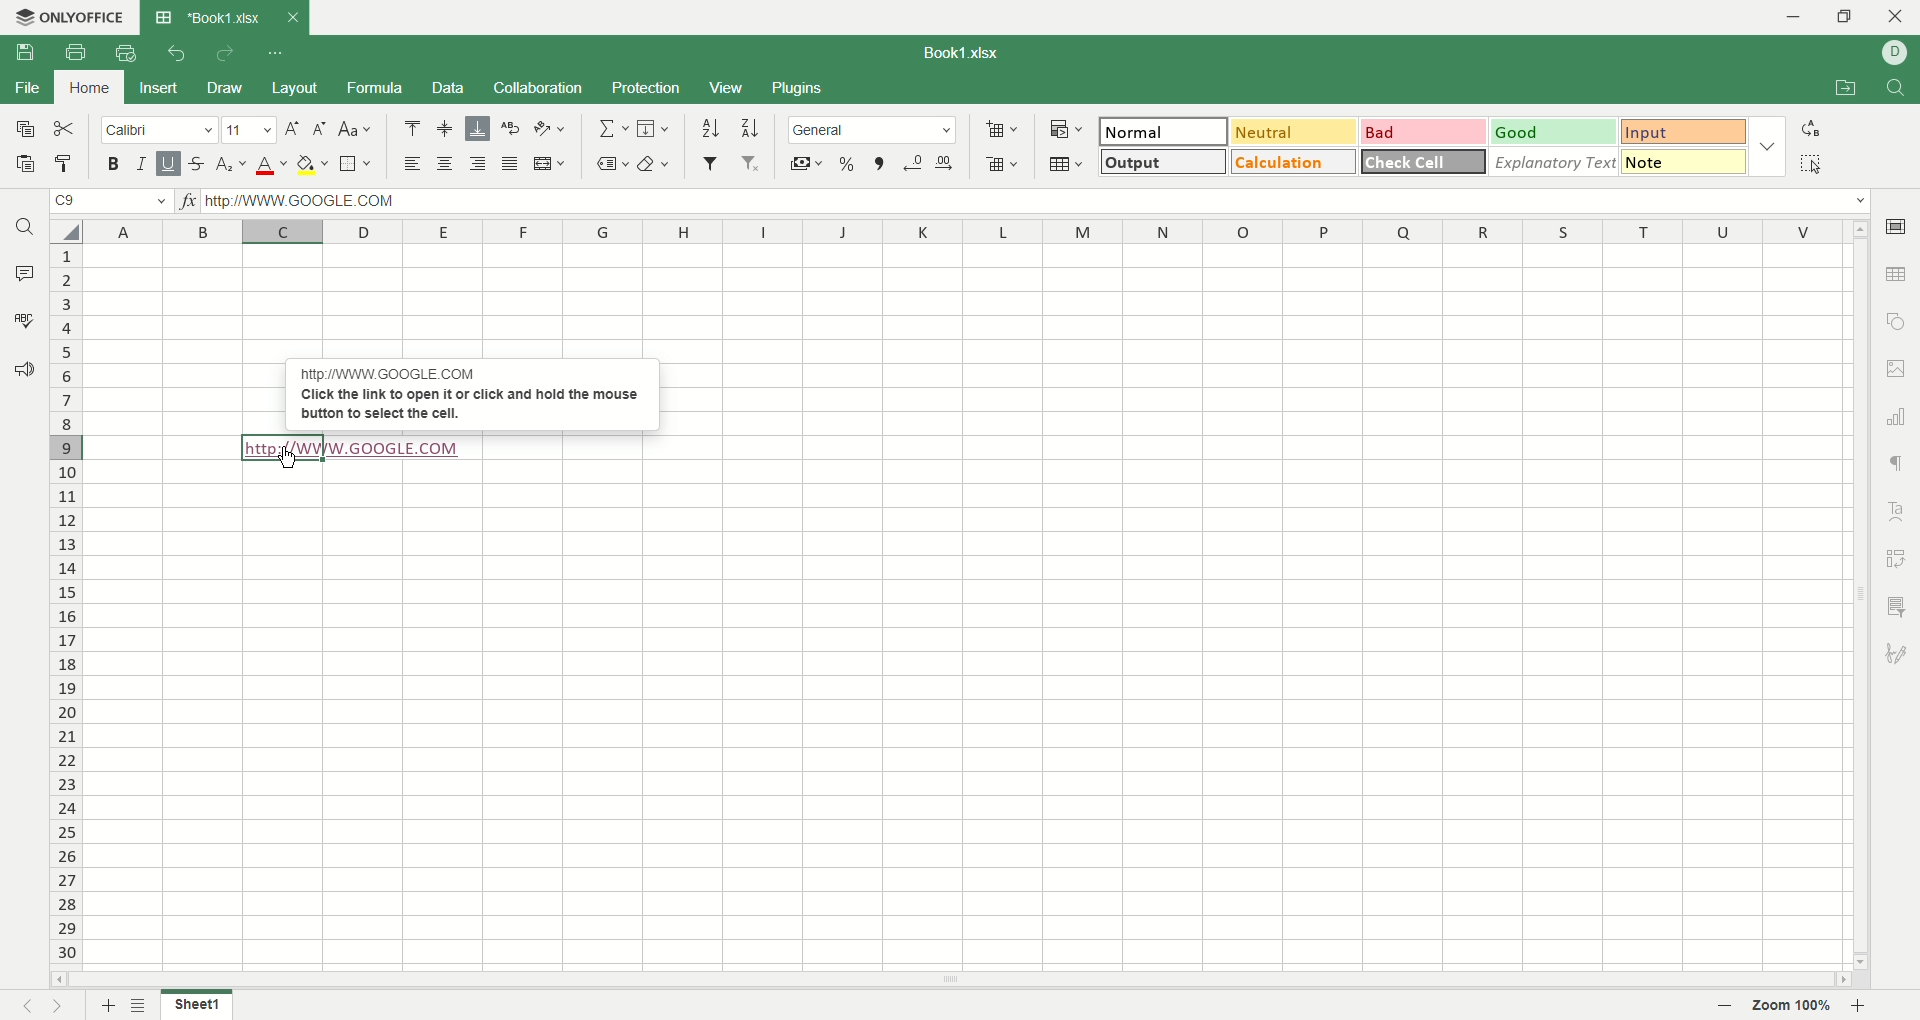 The image size is (1920, 1020). Describe the element at coordinates (871, 129) in the screenshot. I see `number format` at that location.